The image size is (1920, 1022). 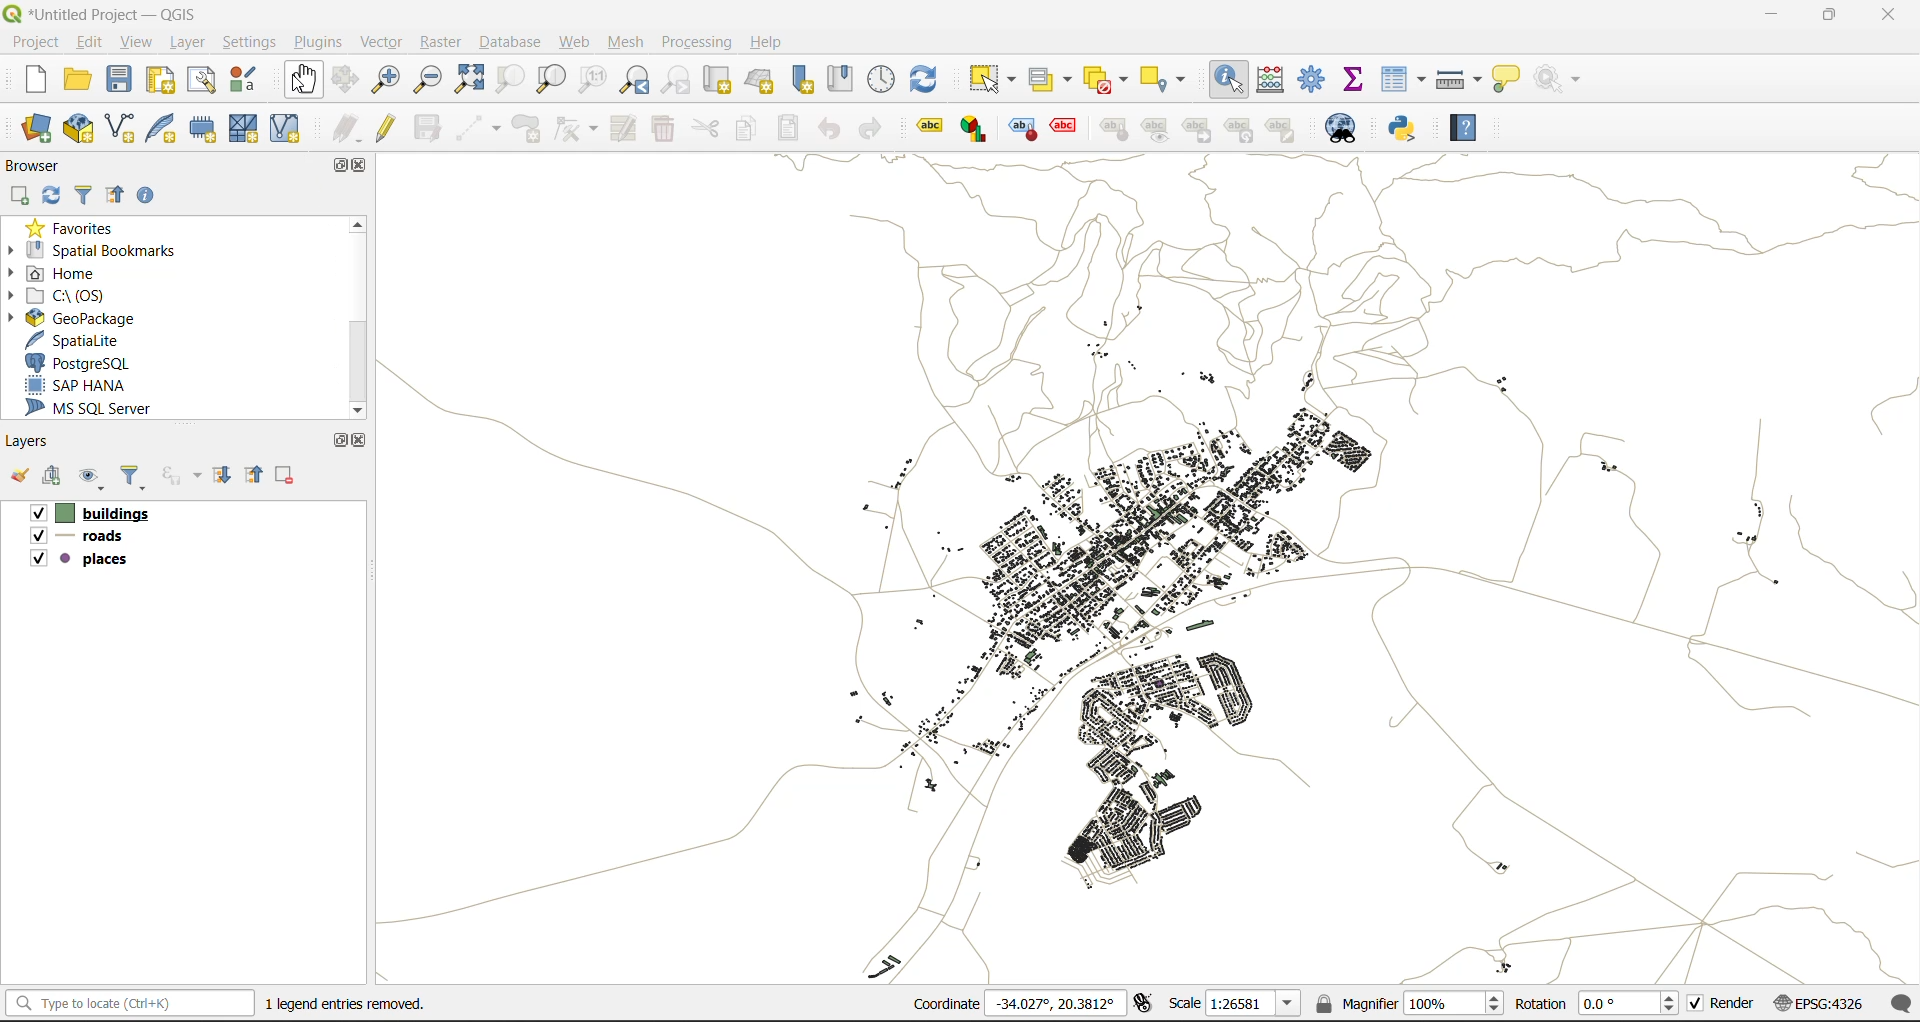 What do you see at coordinates (634, 83) in the screenshot?
I see `zoom last` at bounding box center [634, 83].